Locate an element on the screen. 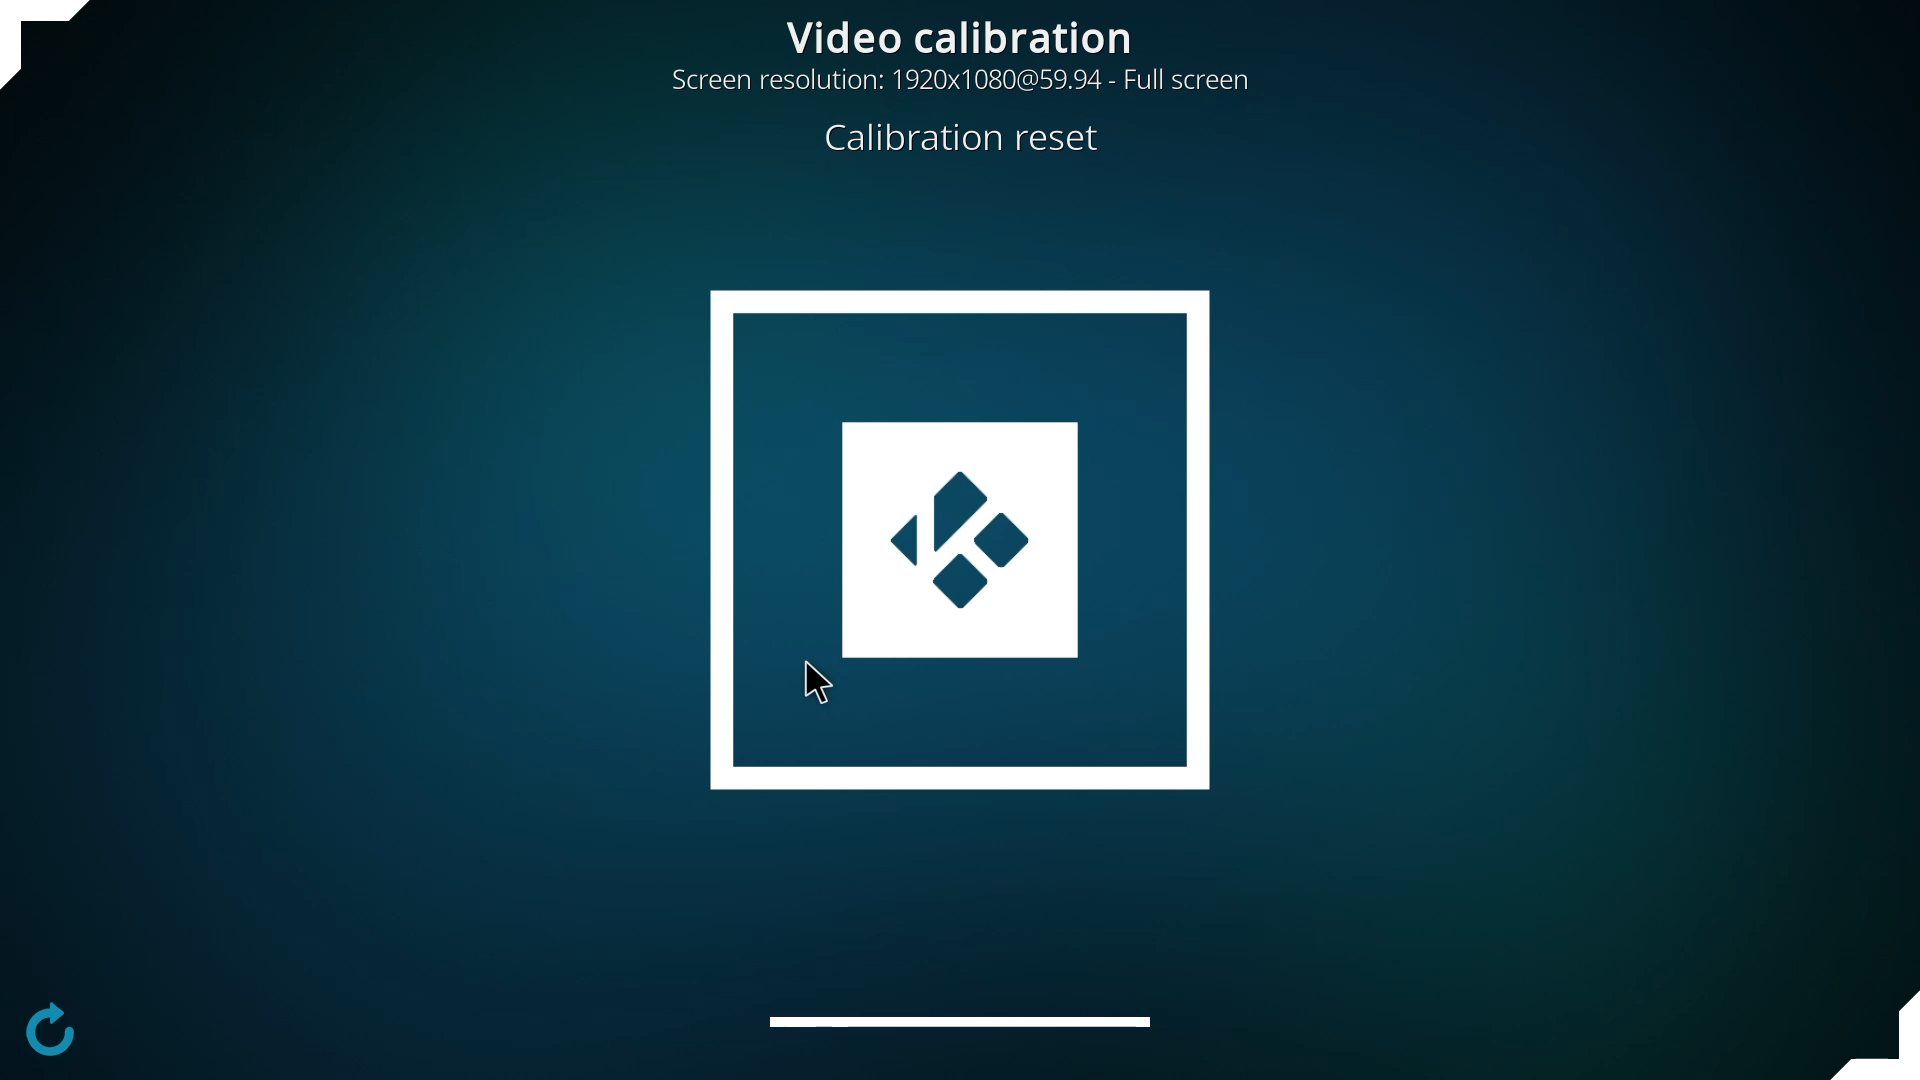 The image size is (1920, 1080). reset is located at coordinates (946, 144).